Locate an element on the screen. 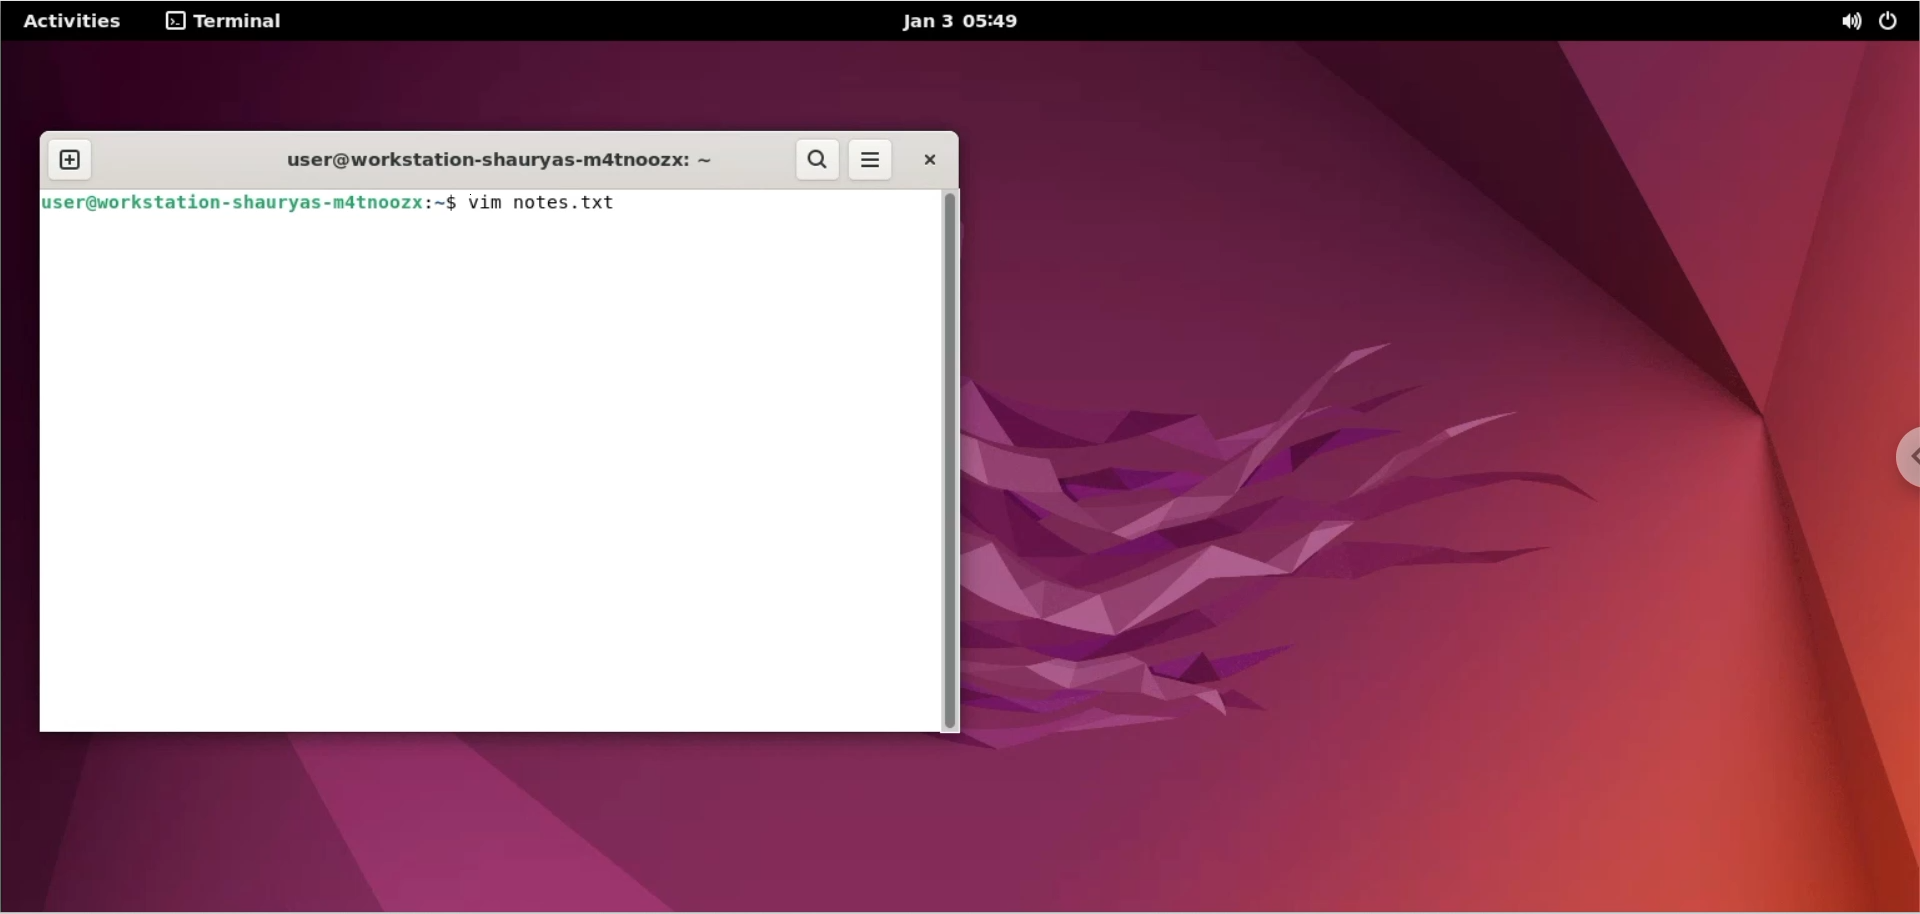 This screenshot has width=1920, height=914. vim notes.txt is located at coordinates (547, 202).